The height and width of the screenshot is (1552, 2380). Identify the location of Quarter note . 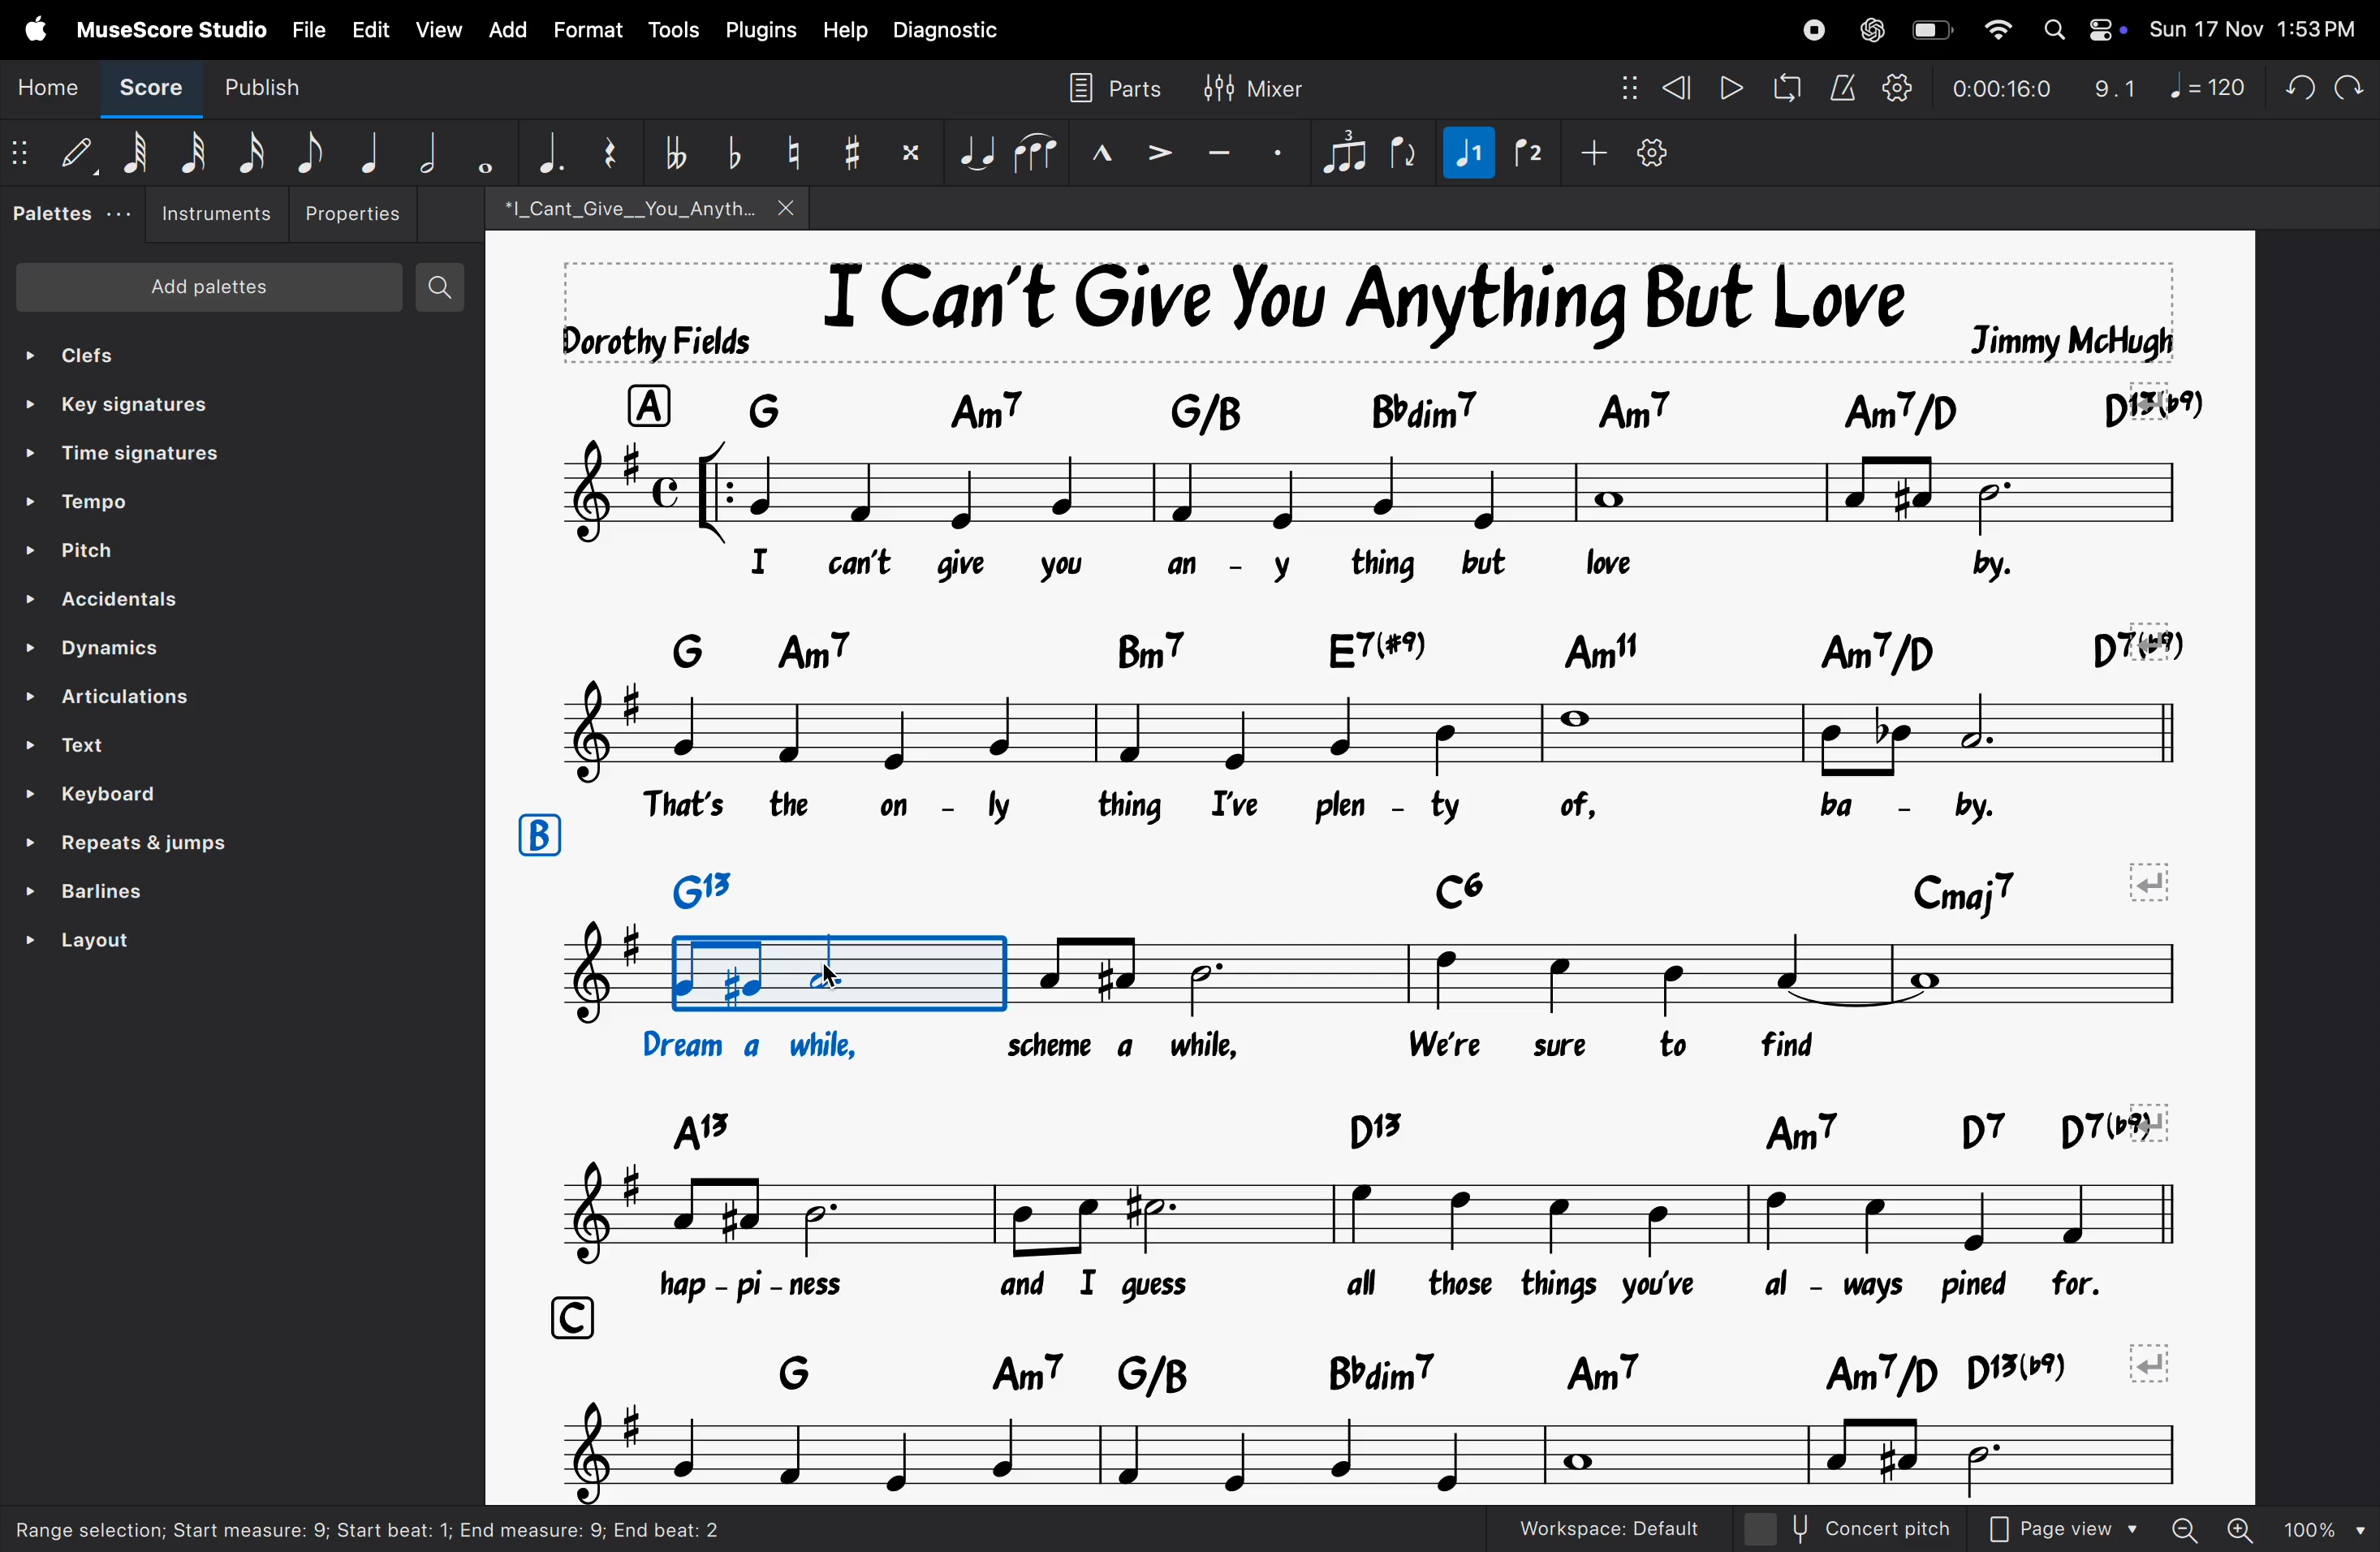
(368, 151).